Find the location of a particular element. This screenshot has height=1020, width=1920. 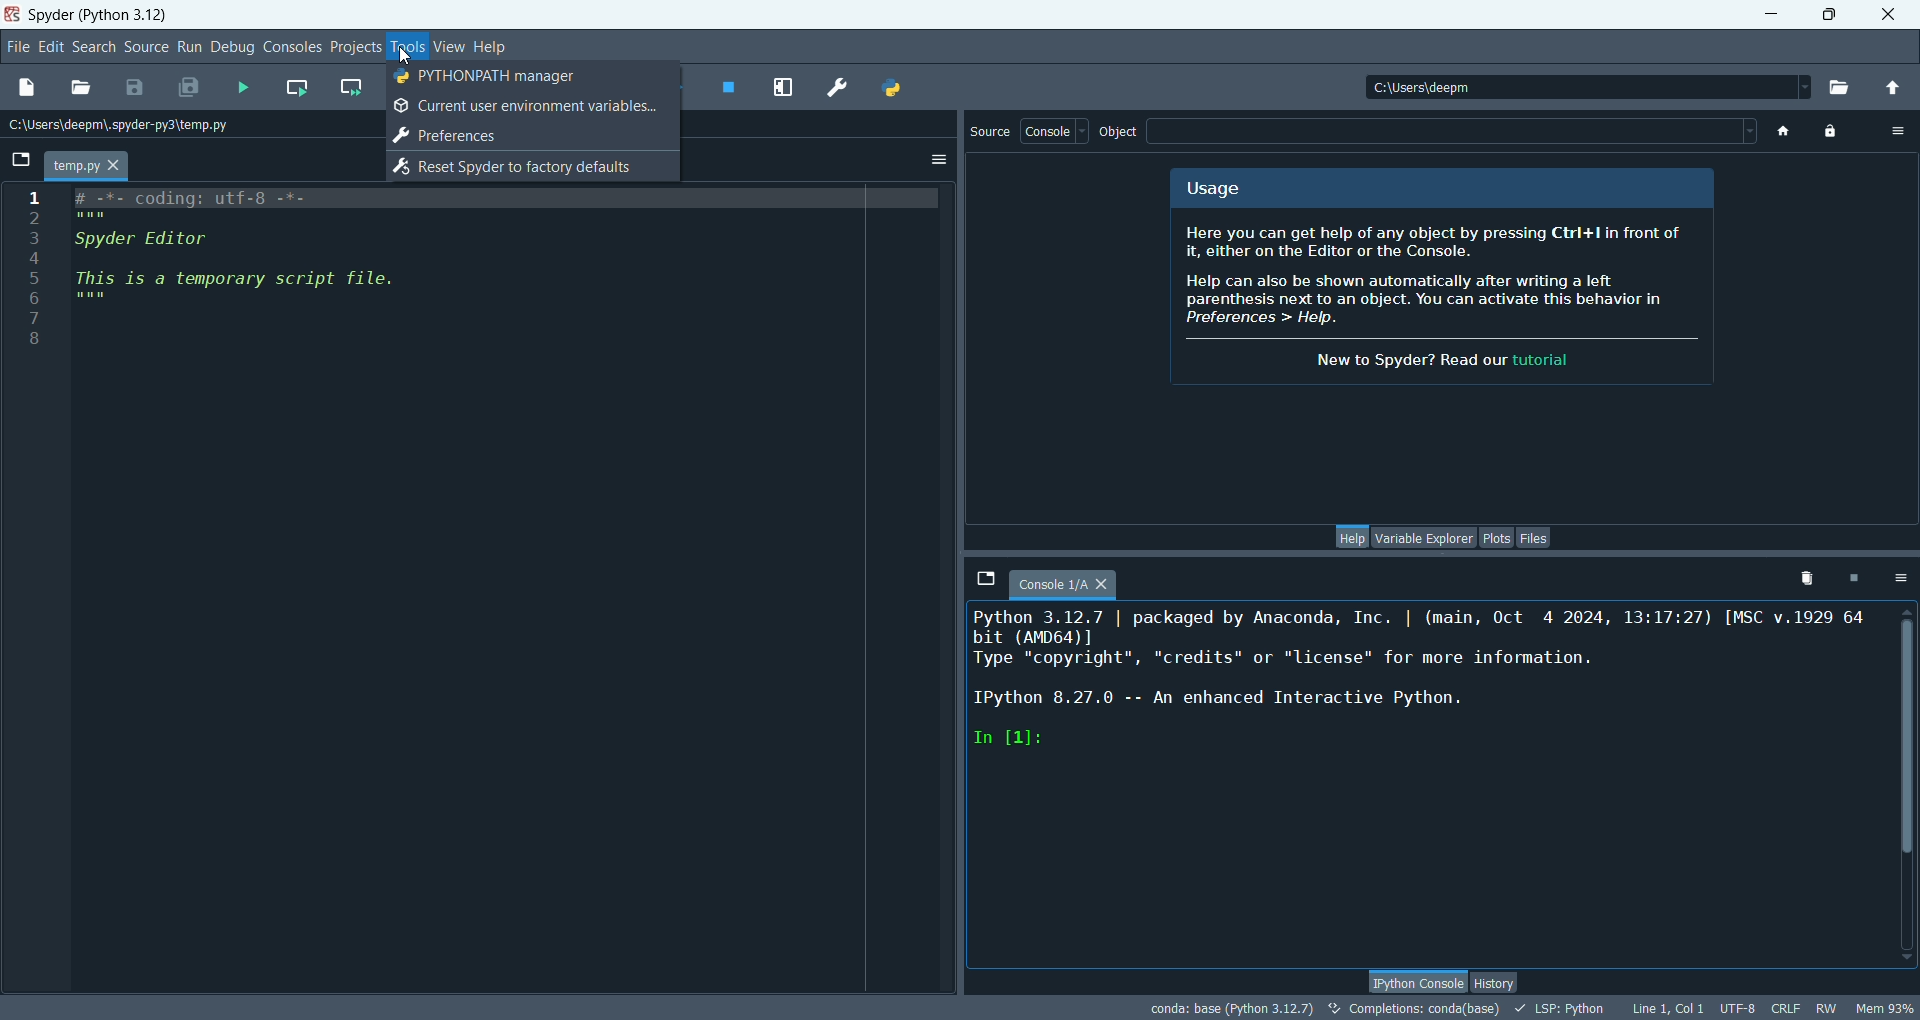

location is located at coordinates (127, 126).